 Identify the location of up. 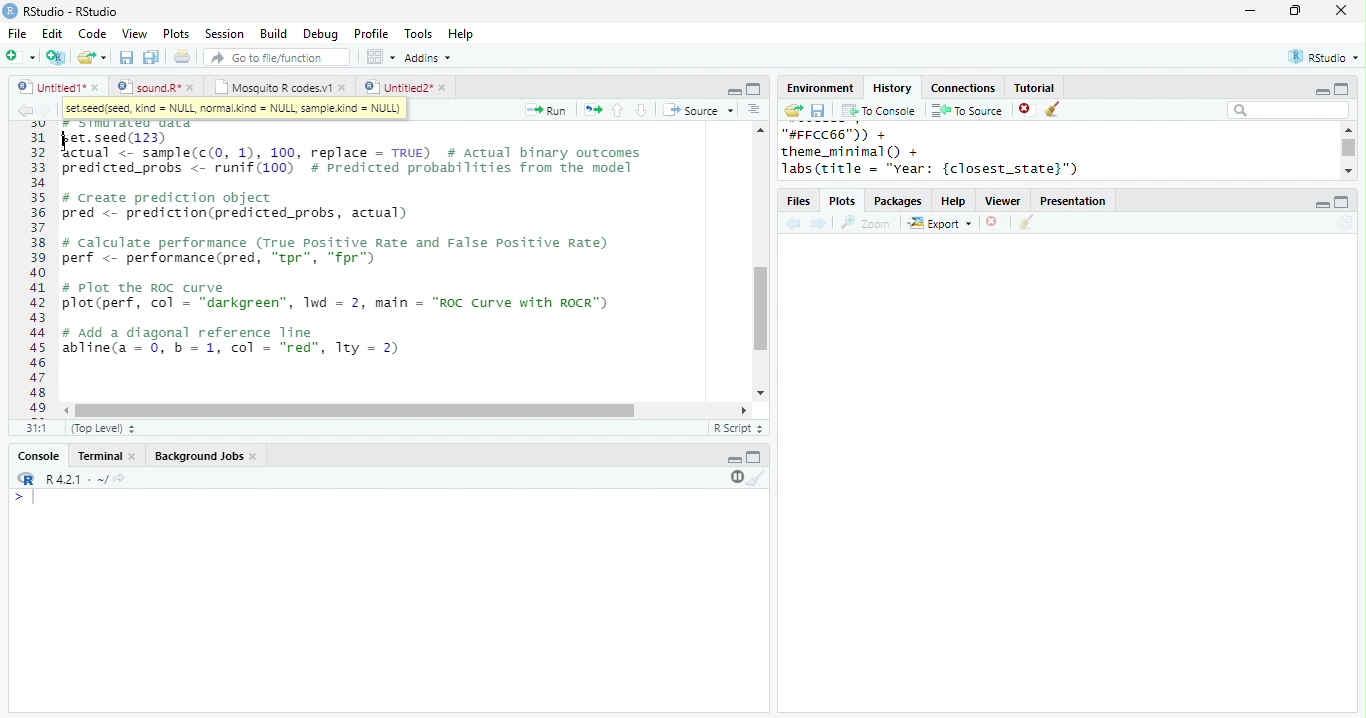
(616, 110).